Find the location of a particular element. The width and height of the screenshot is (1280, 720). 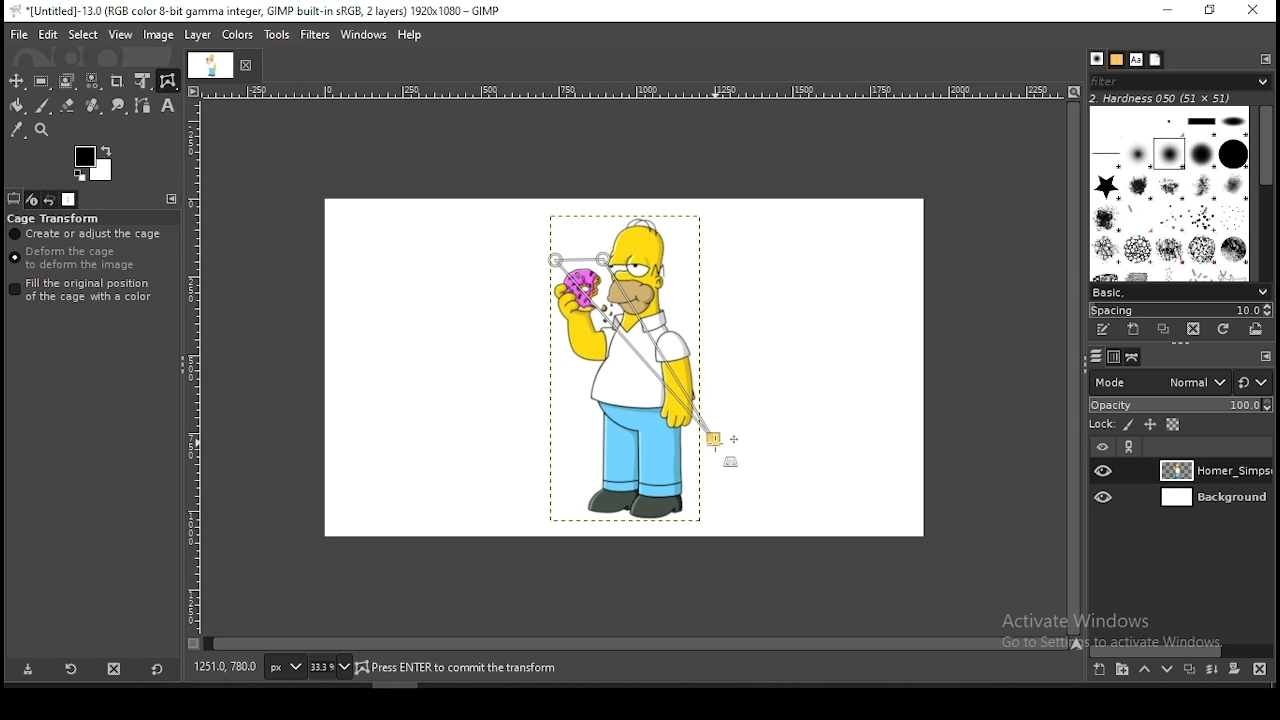

brushes is located at coordinates (1171, 192).